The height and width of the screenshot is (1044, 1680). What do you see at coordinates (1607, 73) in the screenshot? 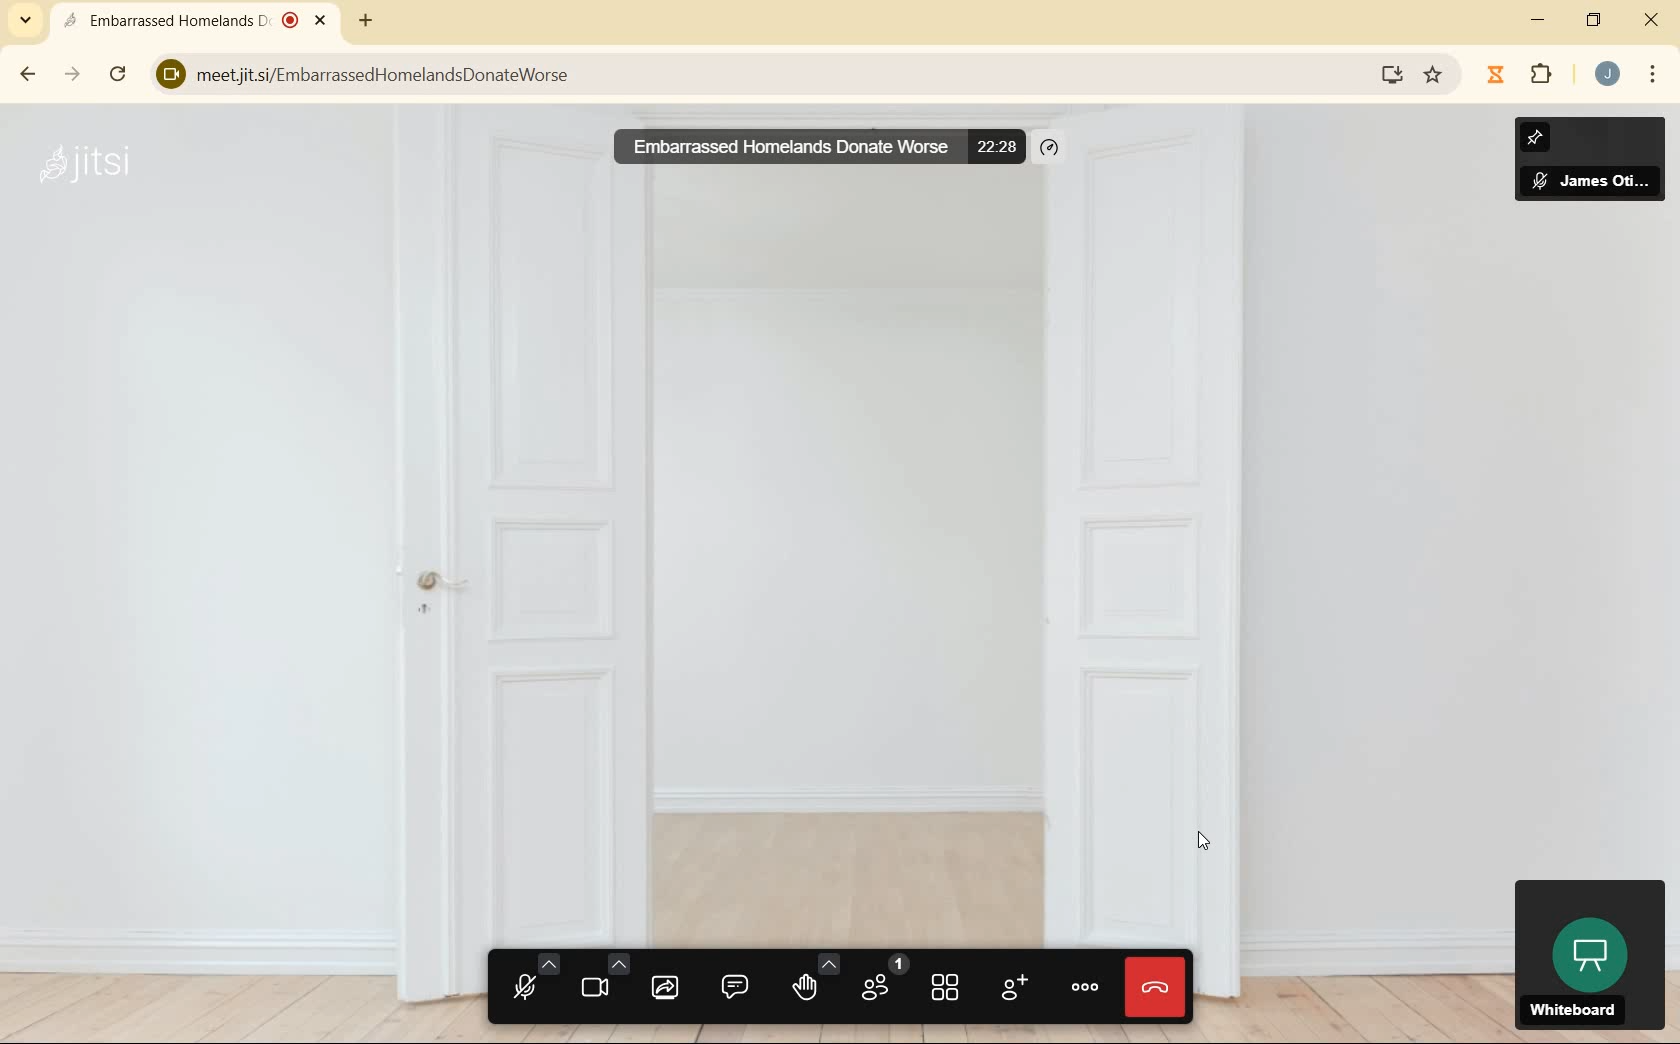
I see `account` at bounding box center [1607, 73].